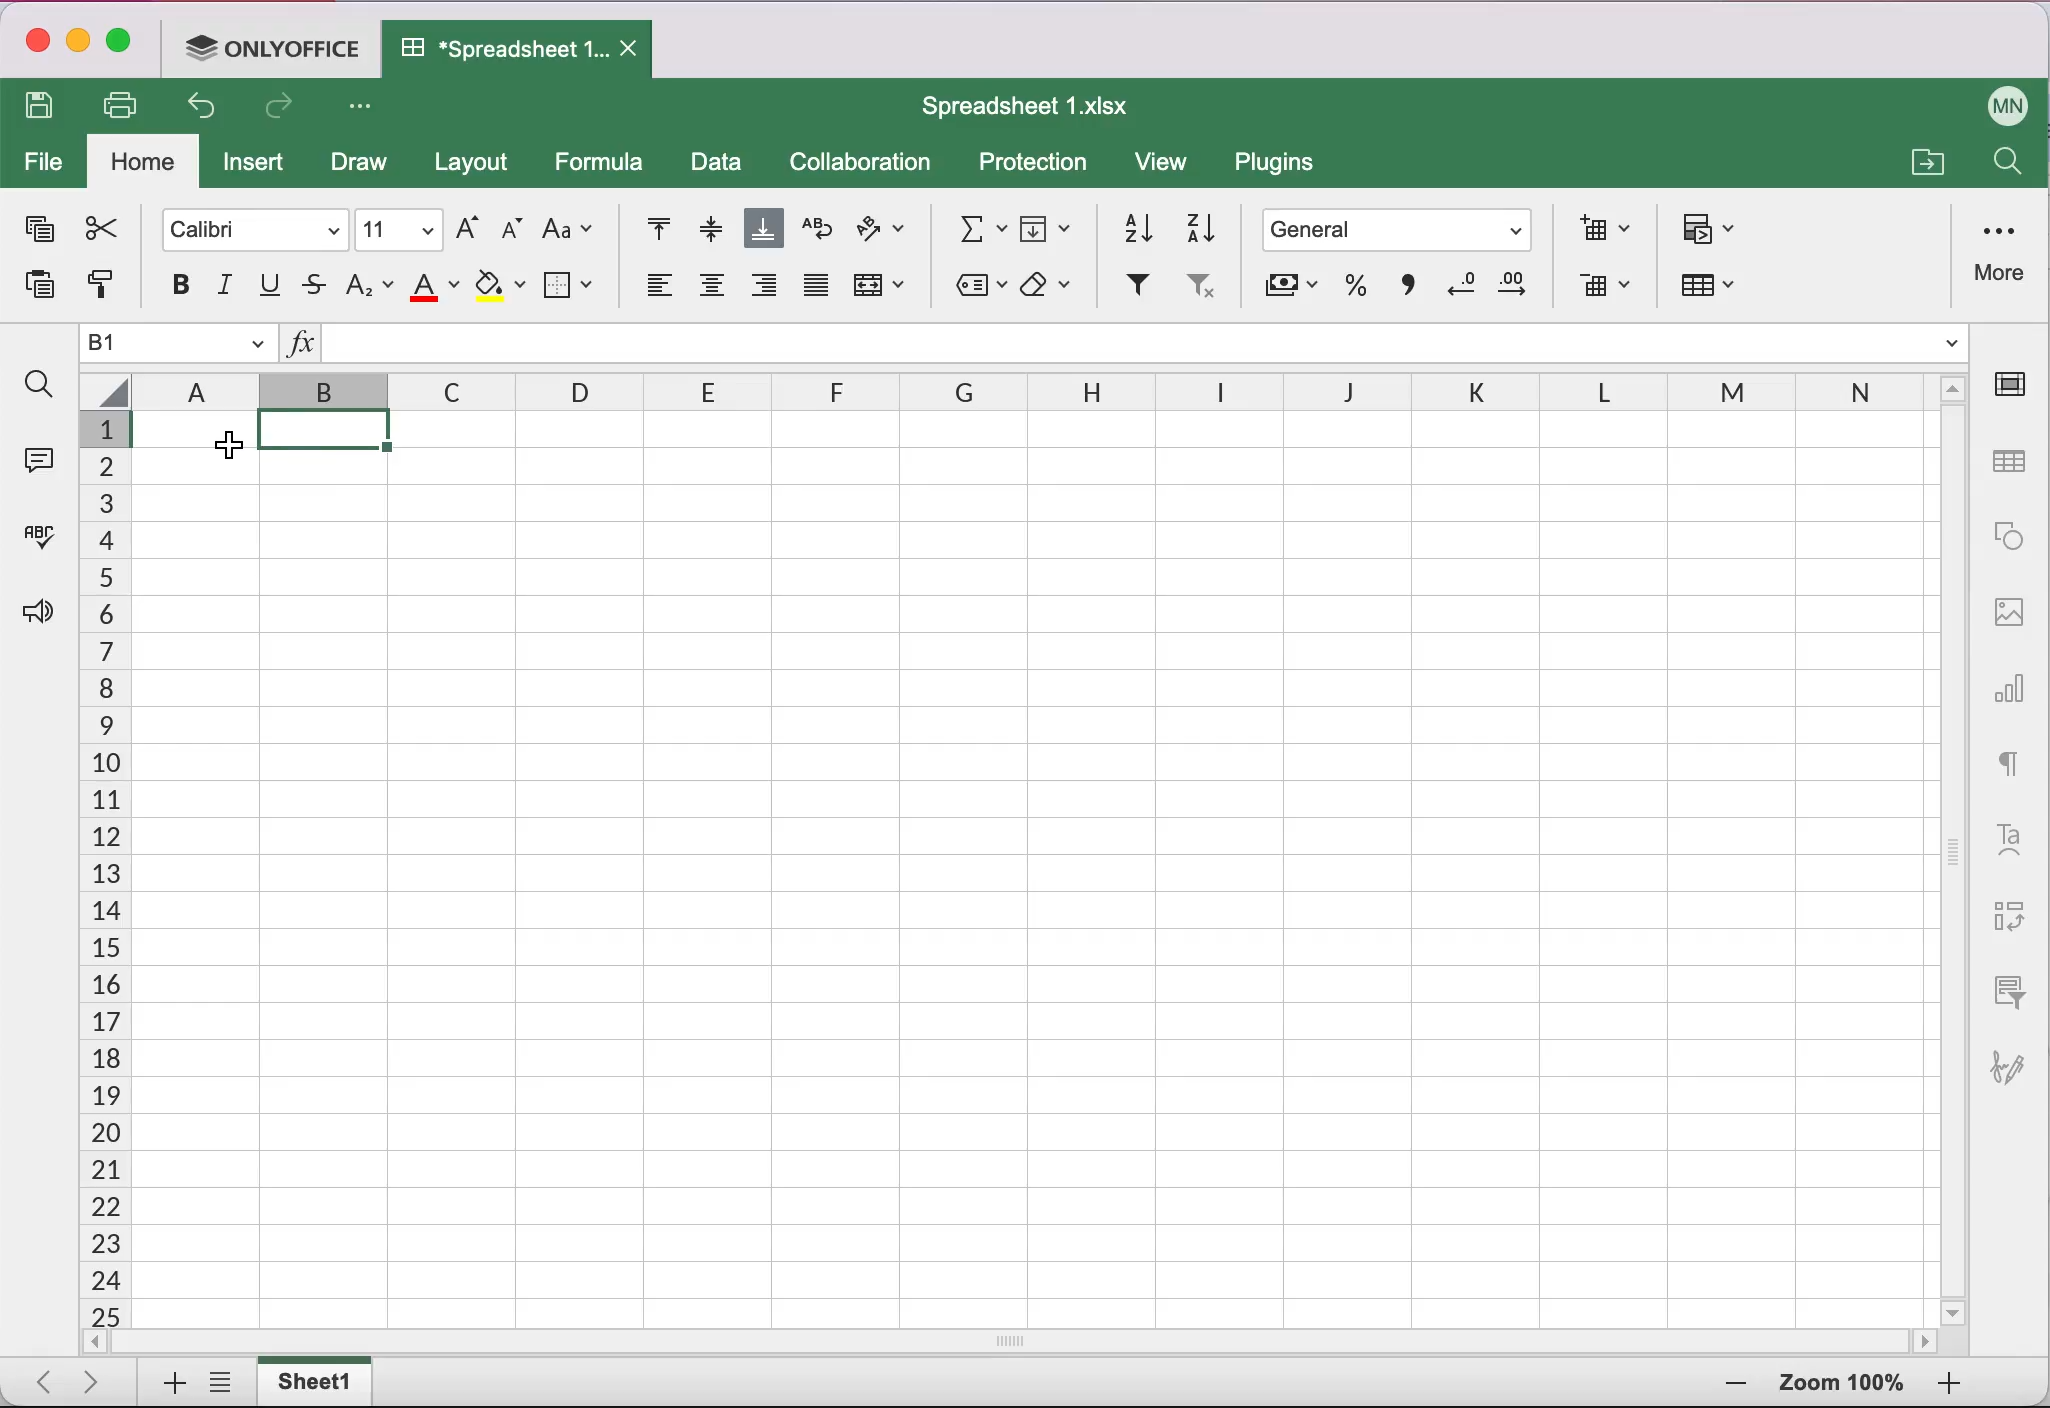  Describe the element at coordinates (1404, 292) in the screenshot. I see `add comma` at that location.